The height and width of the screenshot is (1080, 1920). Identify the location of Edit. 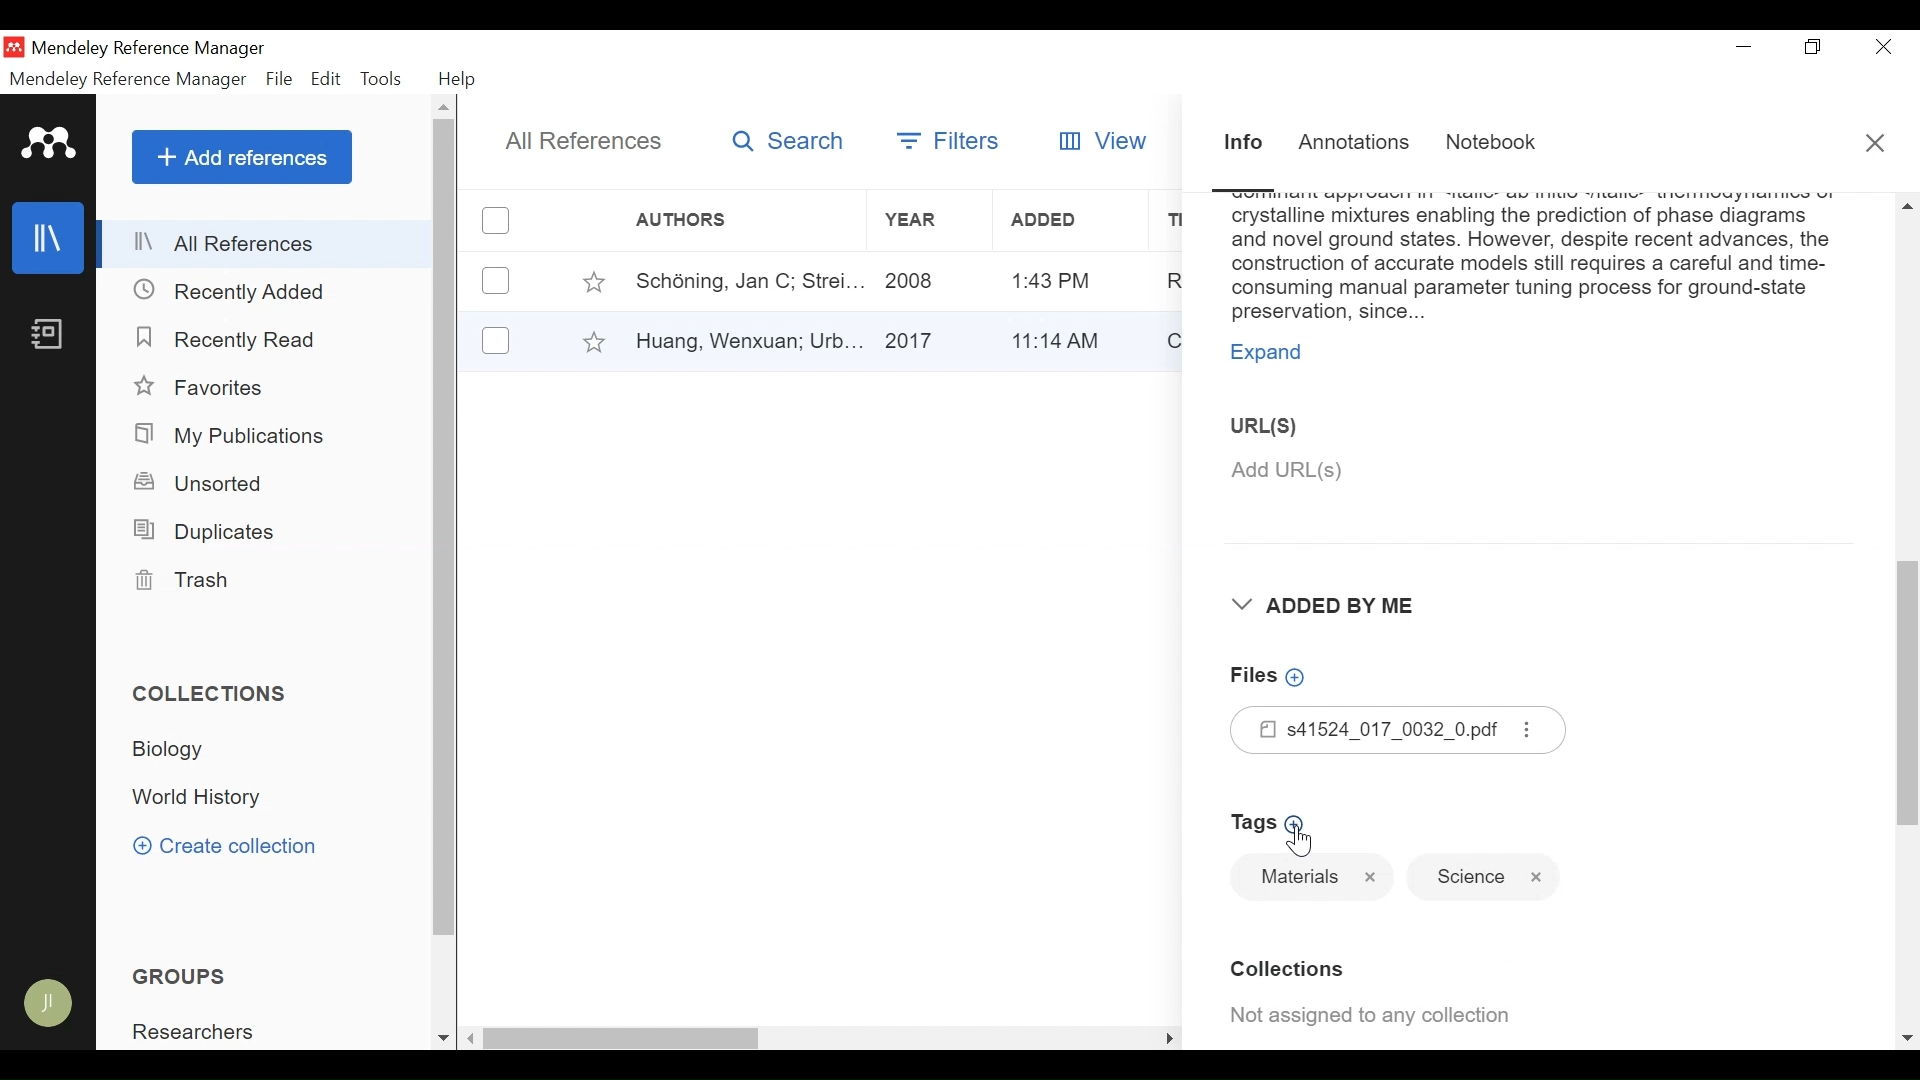
(326, 79).